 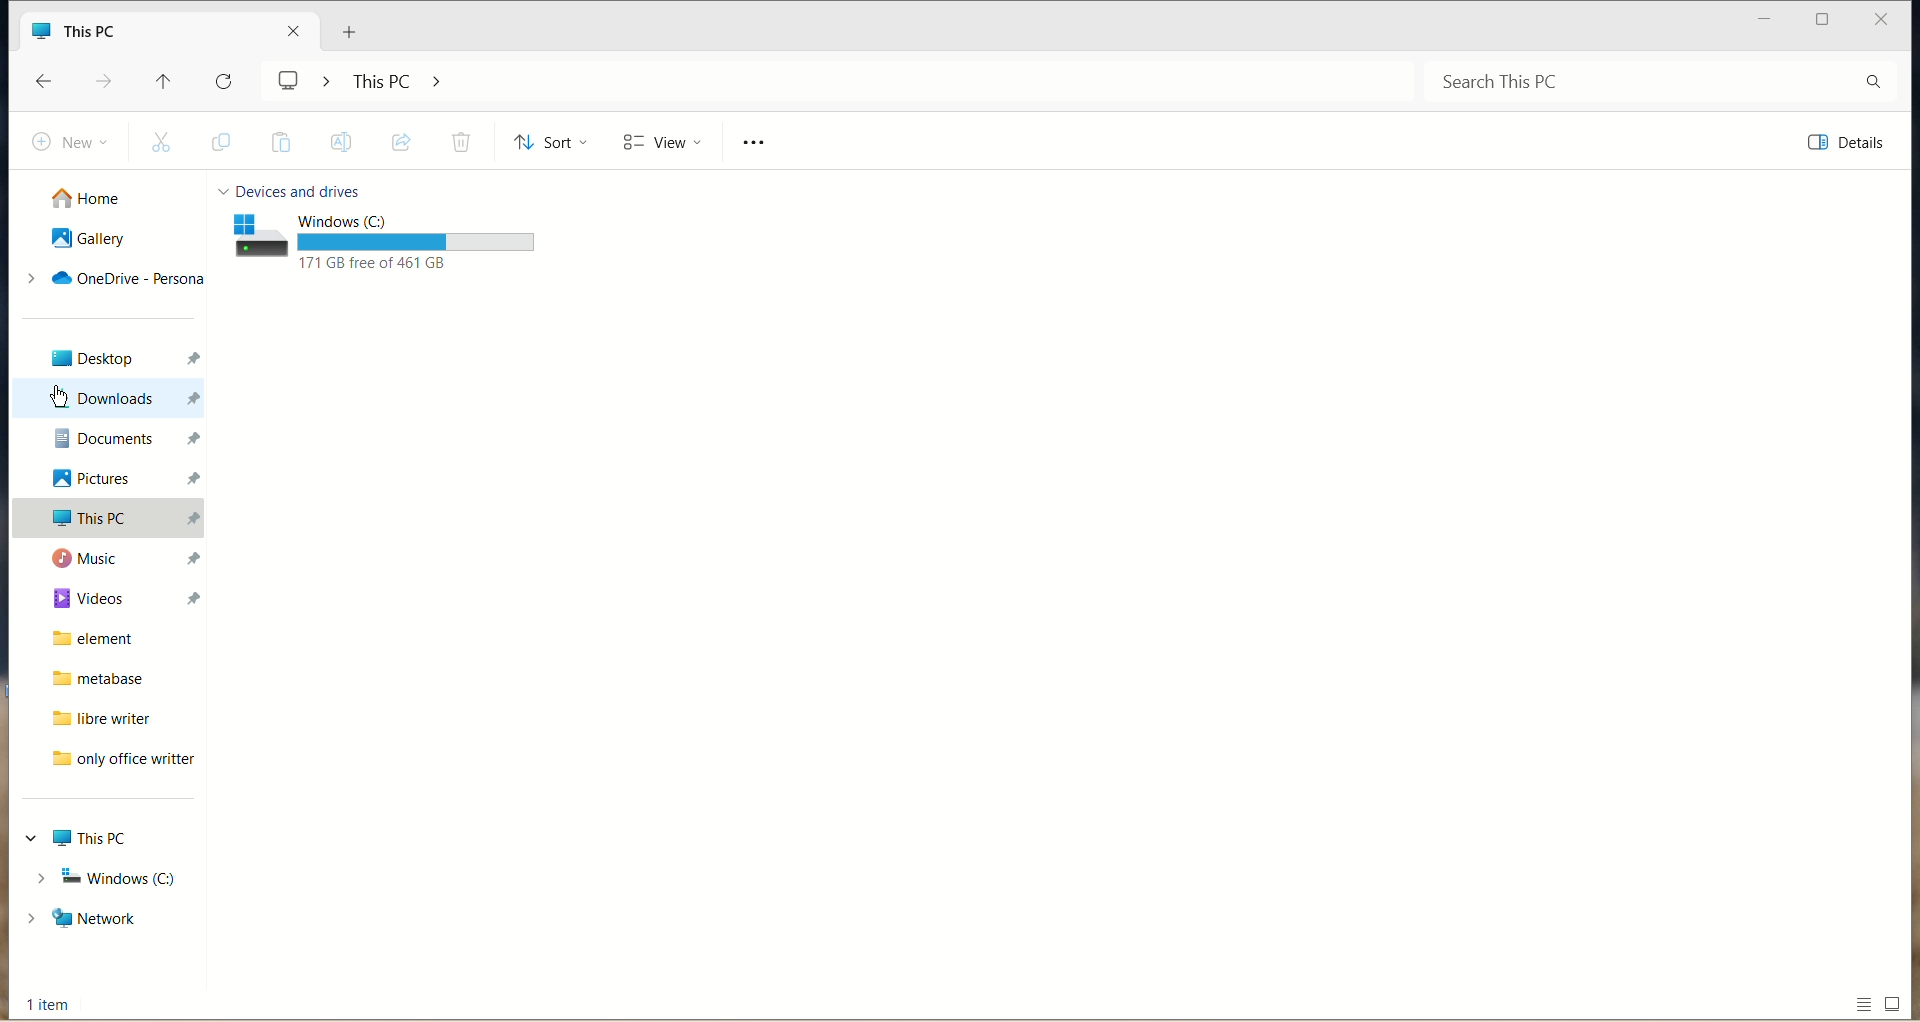 I want to click on delete, so click(x=459, y=141).